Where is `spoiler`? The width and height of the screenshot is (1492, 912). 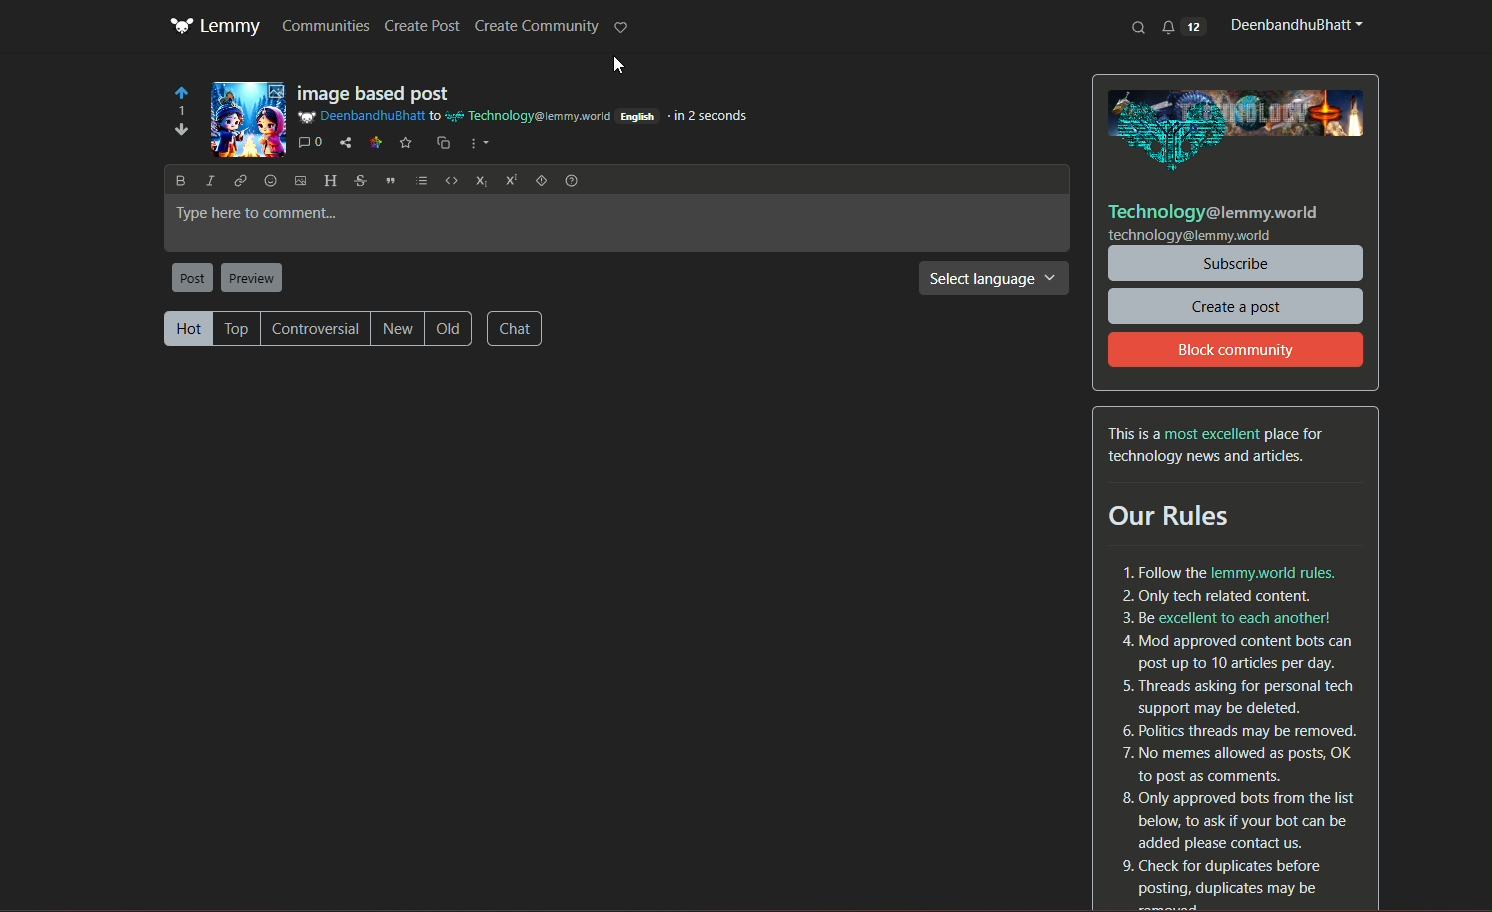 spoiler is located at coordinates (537, 180).